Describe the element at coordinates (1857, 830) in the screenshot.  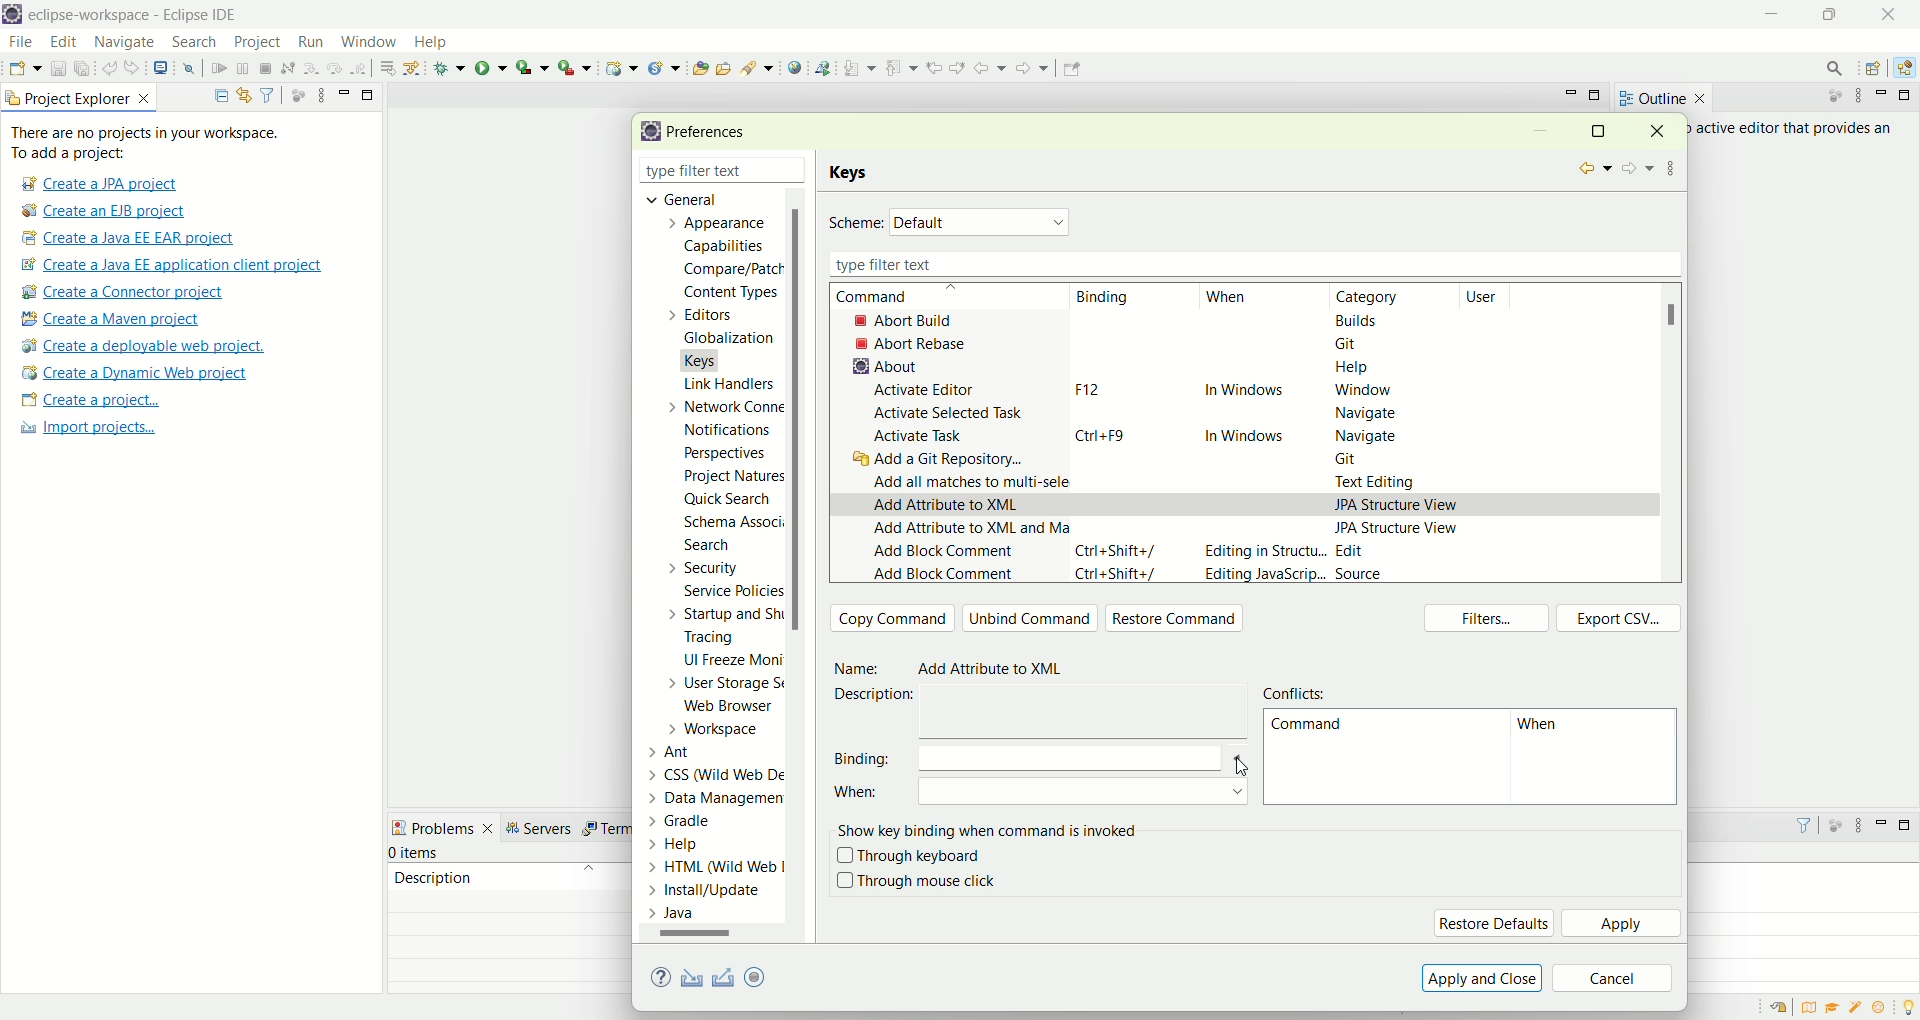
I see `view menu` at that location.